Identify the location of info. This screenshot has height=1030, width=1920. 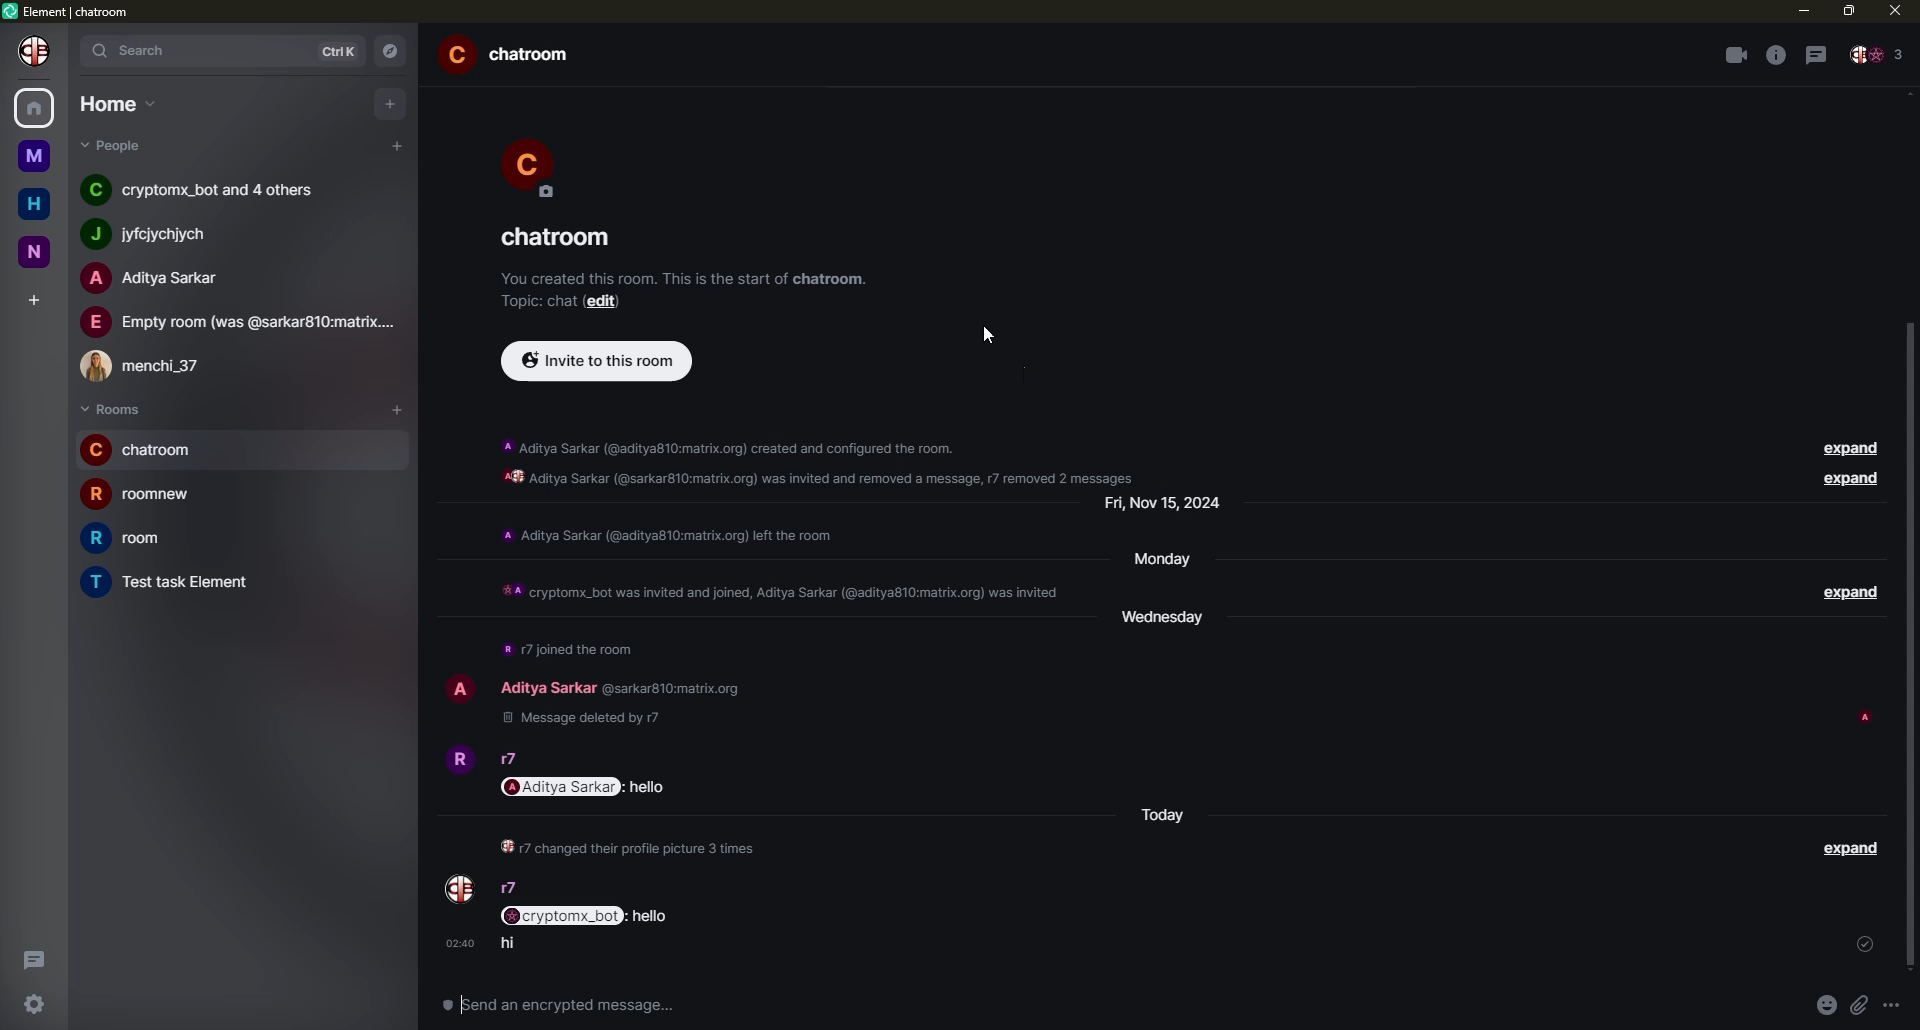
(1774, 55).